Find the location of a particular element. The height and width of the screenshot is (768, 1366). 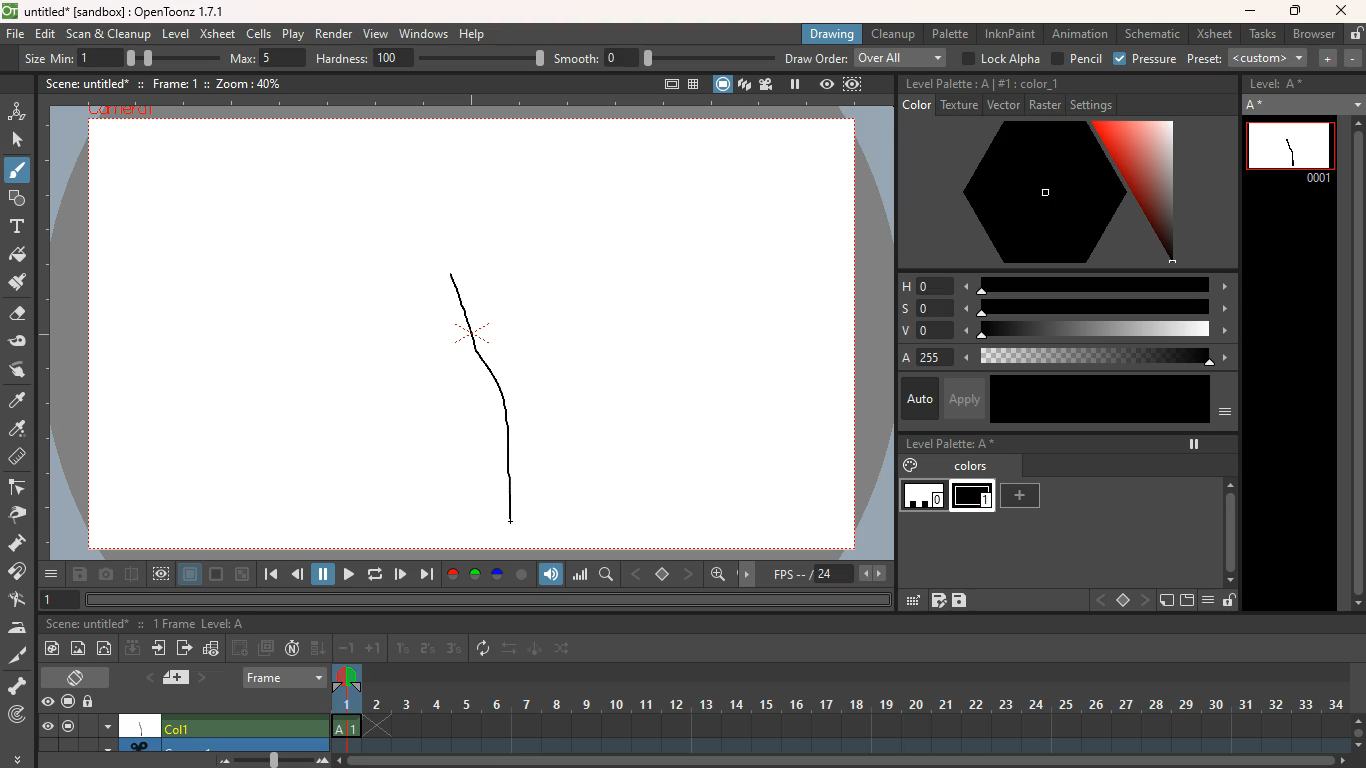

tap is located at coordinates (20, 601).